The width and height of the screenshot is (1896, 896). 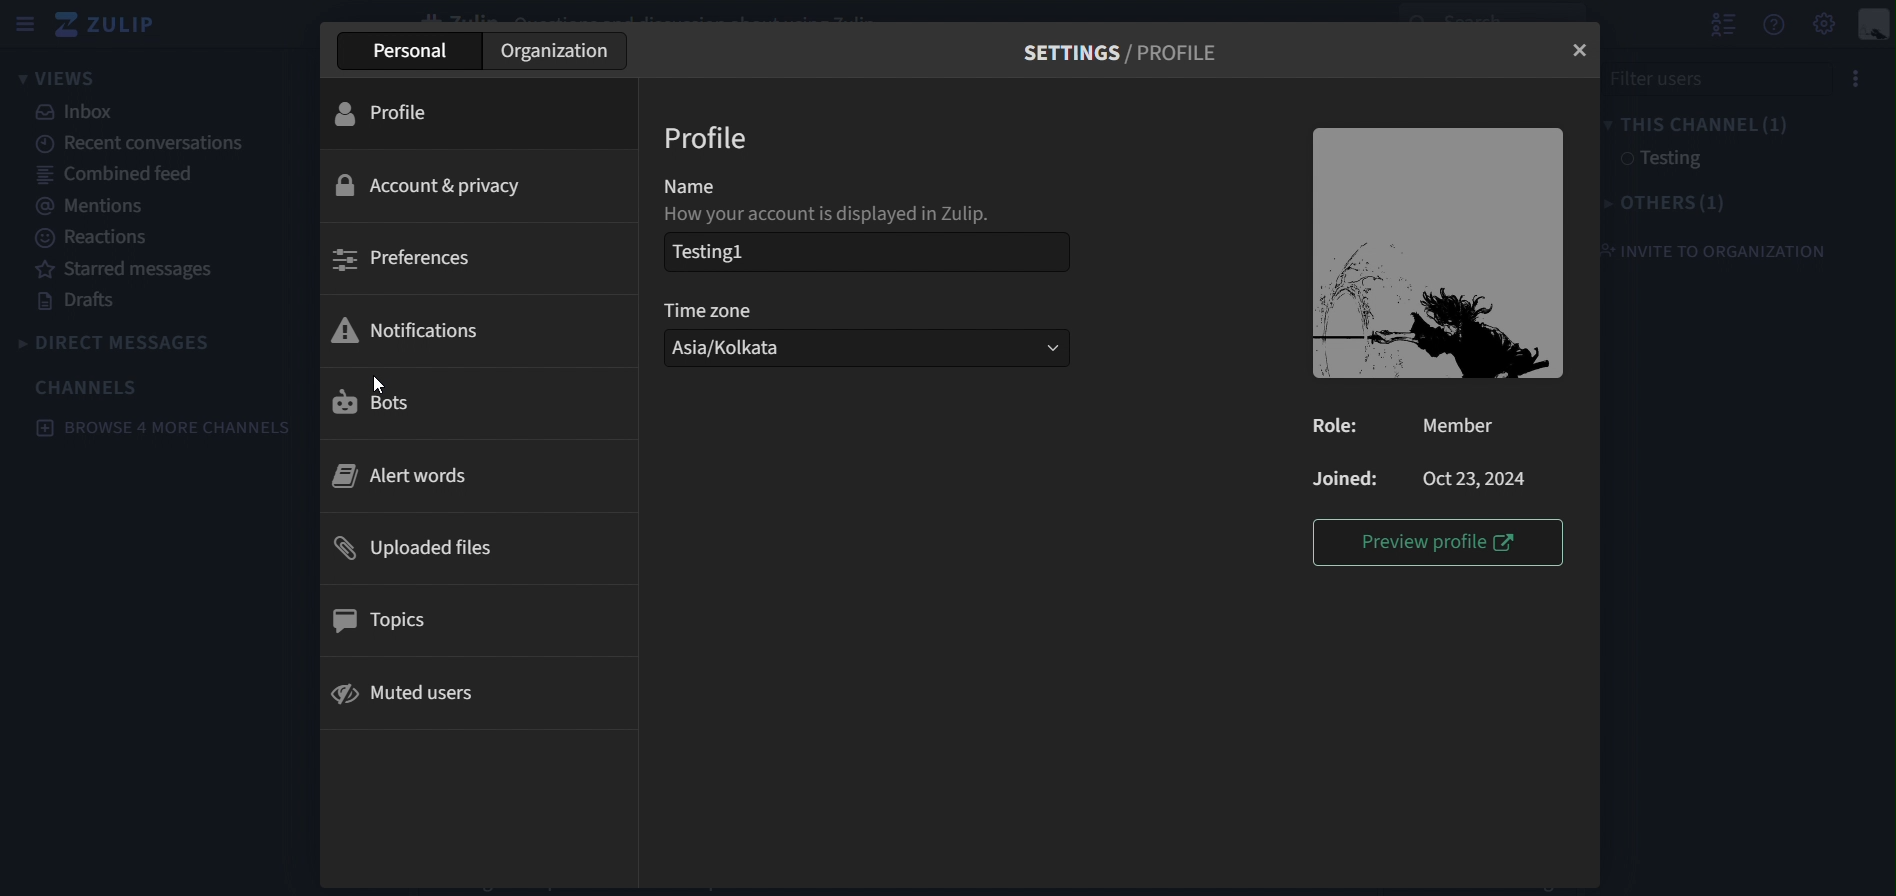 What do you see at coordinates (1336, 427) in the screenshot?
I see `Role` at bounding box center [1336, 427].